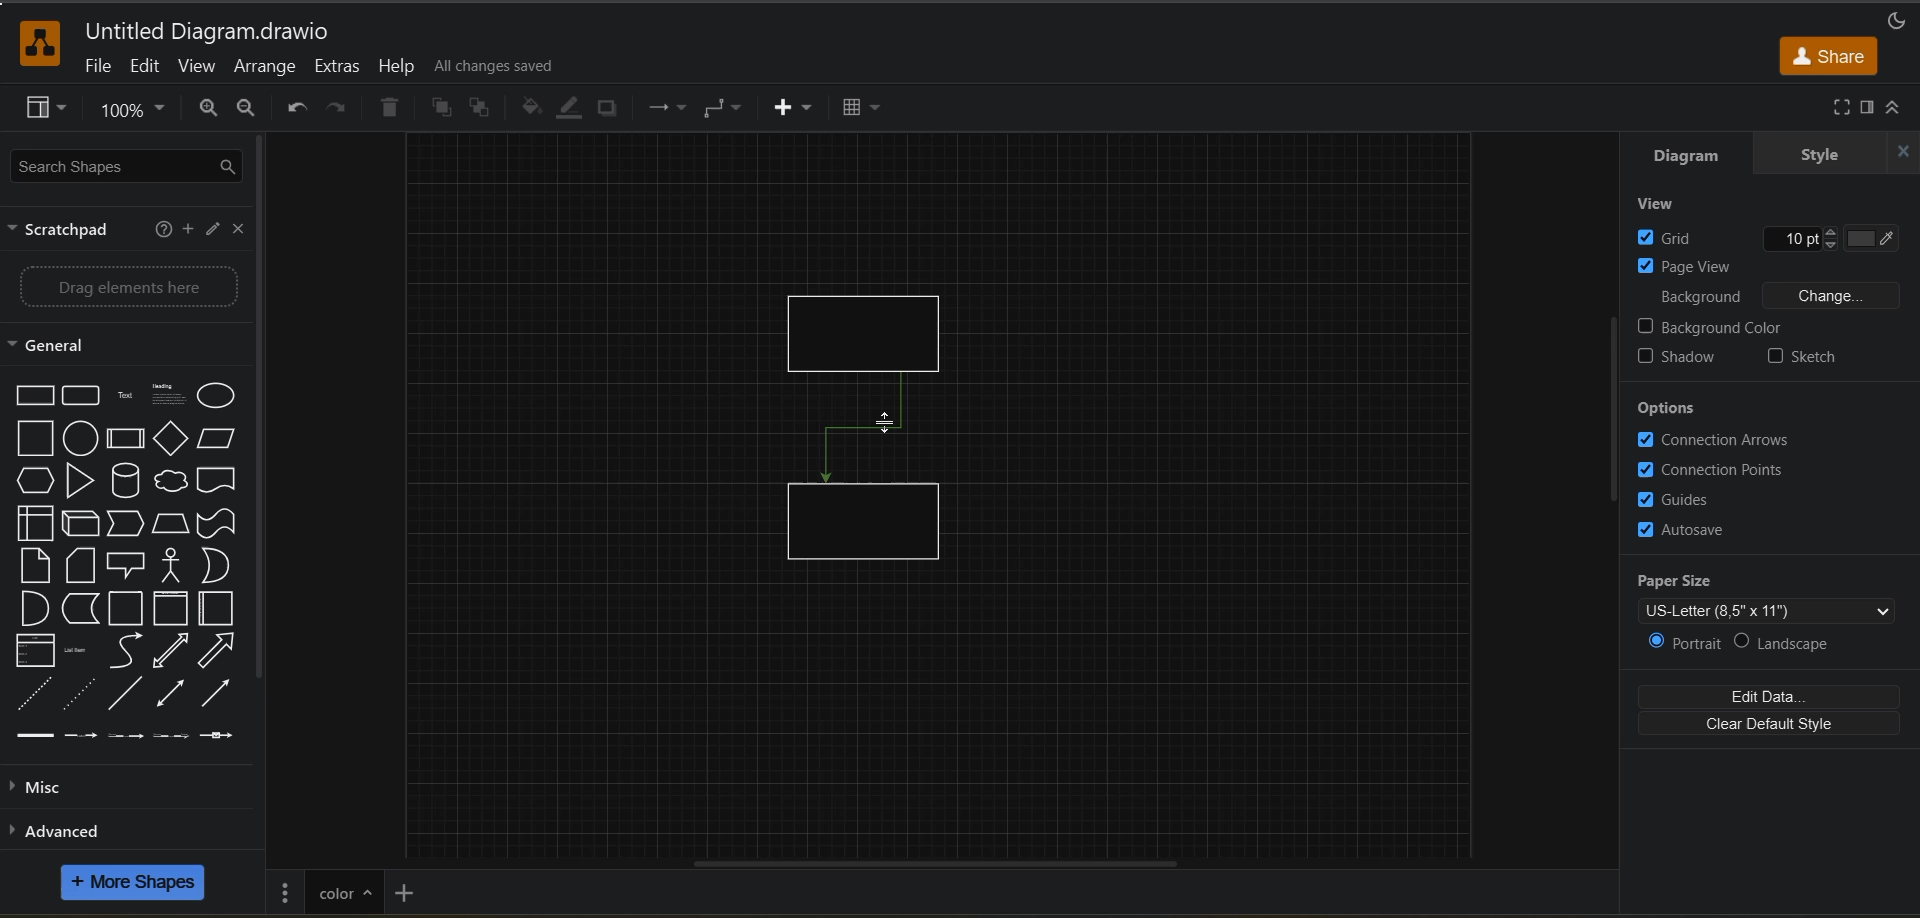 The height and width of the screenshot is (918, 1920). I want to click on AND, so click(33, 608).